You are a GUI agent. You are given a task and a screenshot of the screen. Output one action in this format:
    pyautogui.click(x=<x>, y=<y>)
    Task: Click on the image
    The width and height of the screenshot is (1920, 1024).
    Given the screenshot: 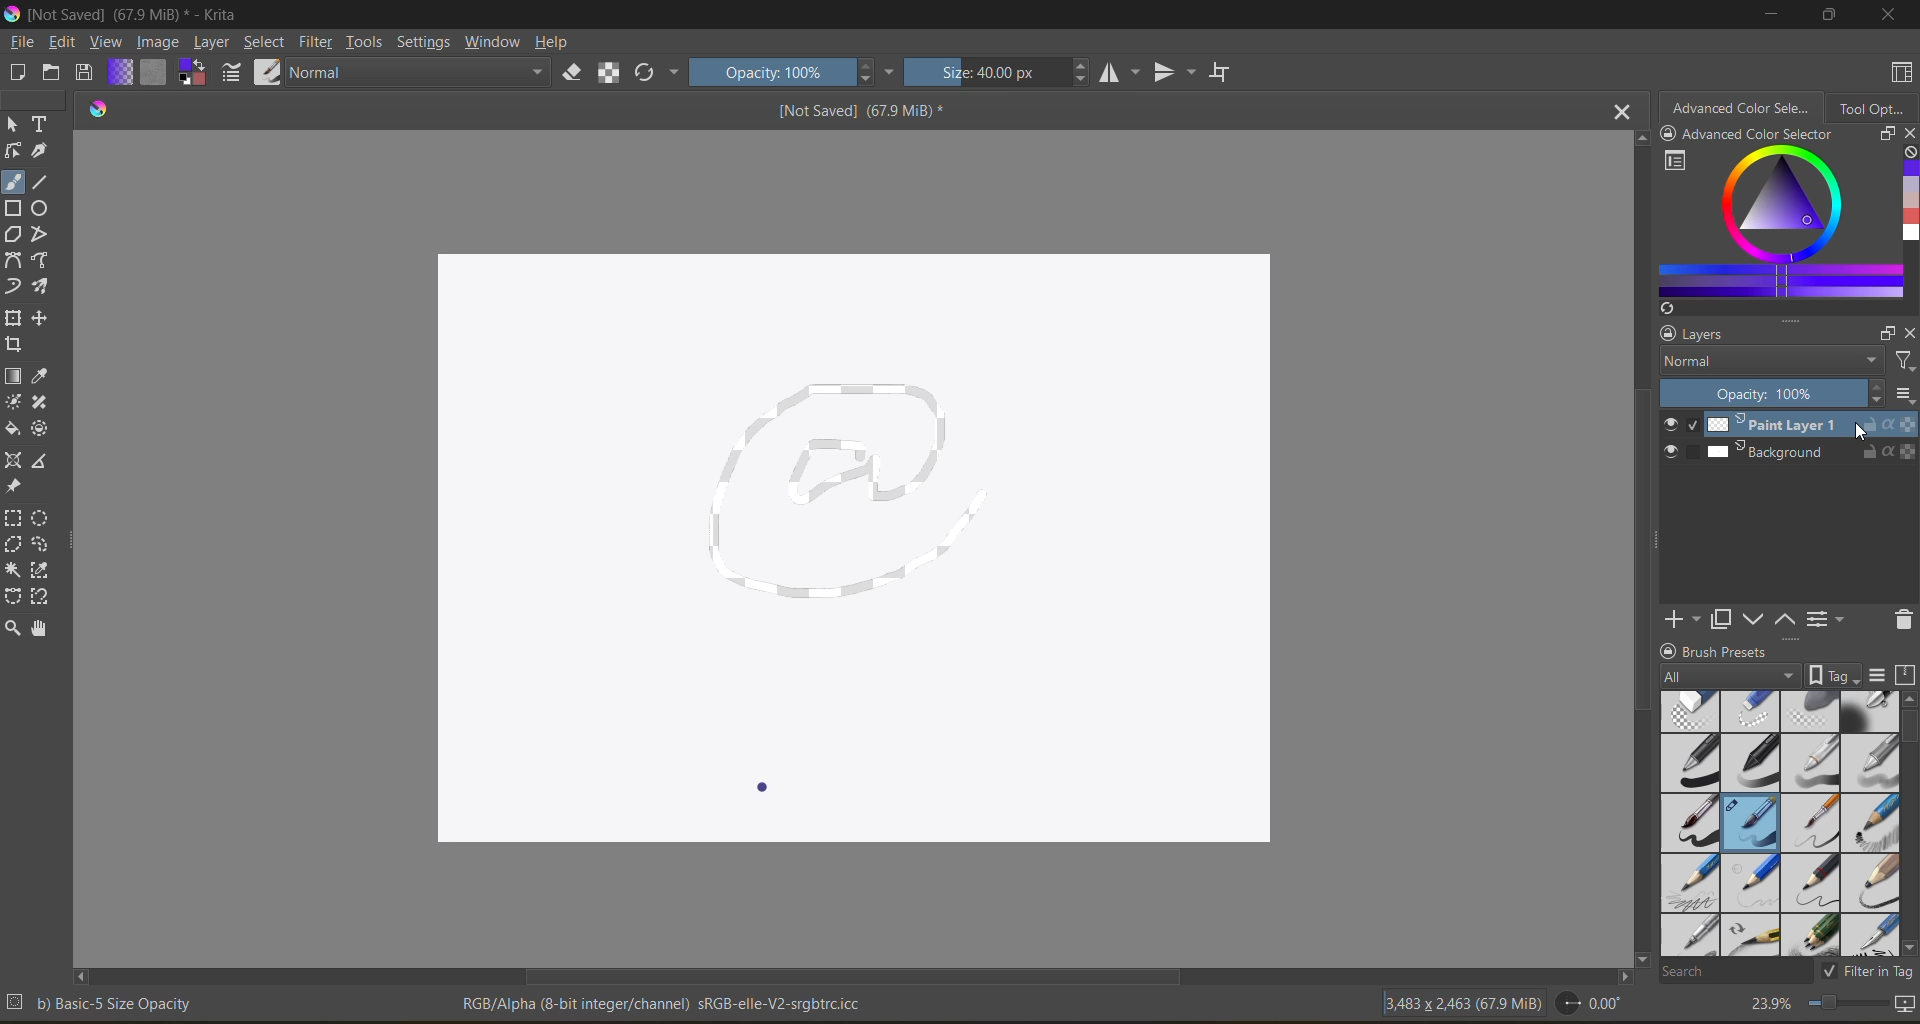 What is the action you would take?
    pyautogui.click(x=156, y=42)
    